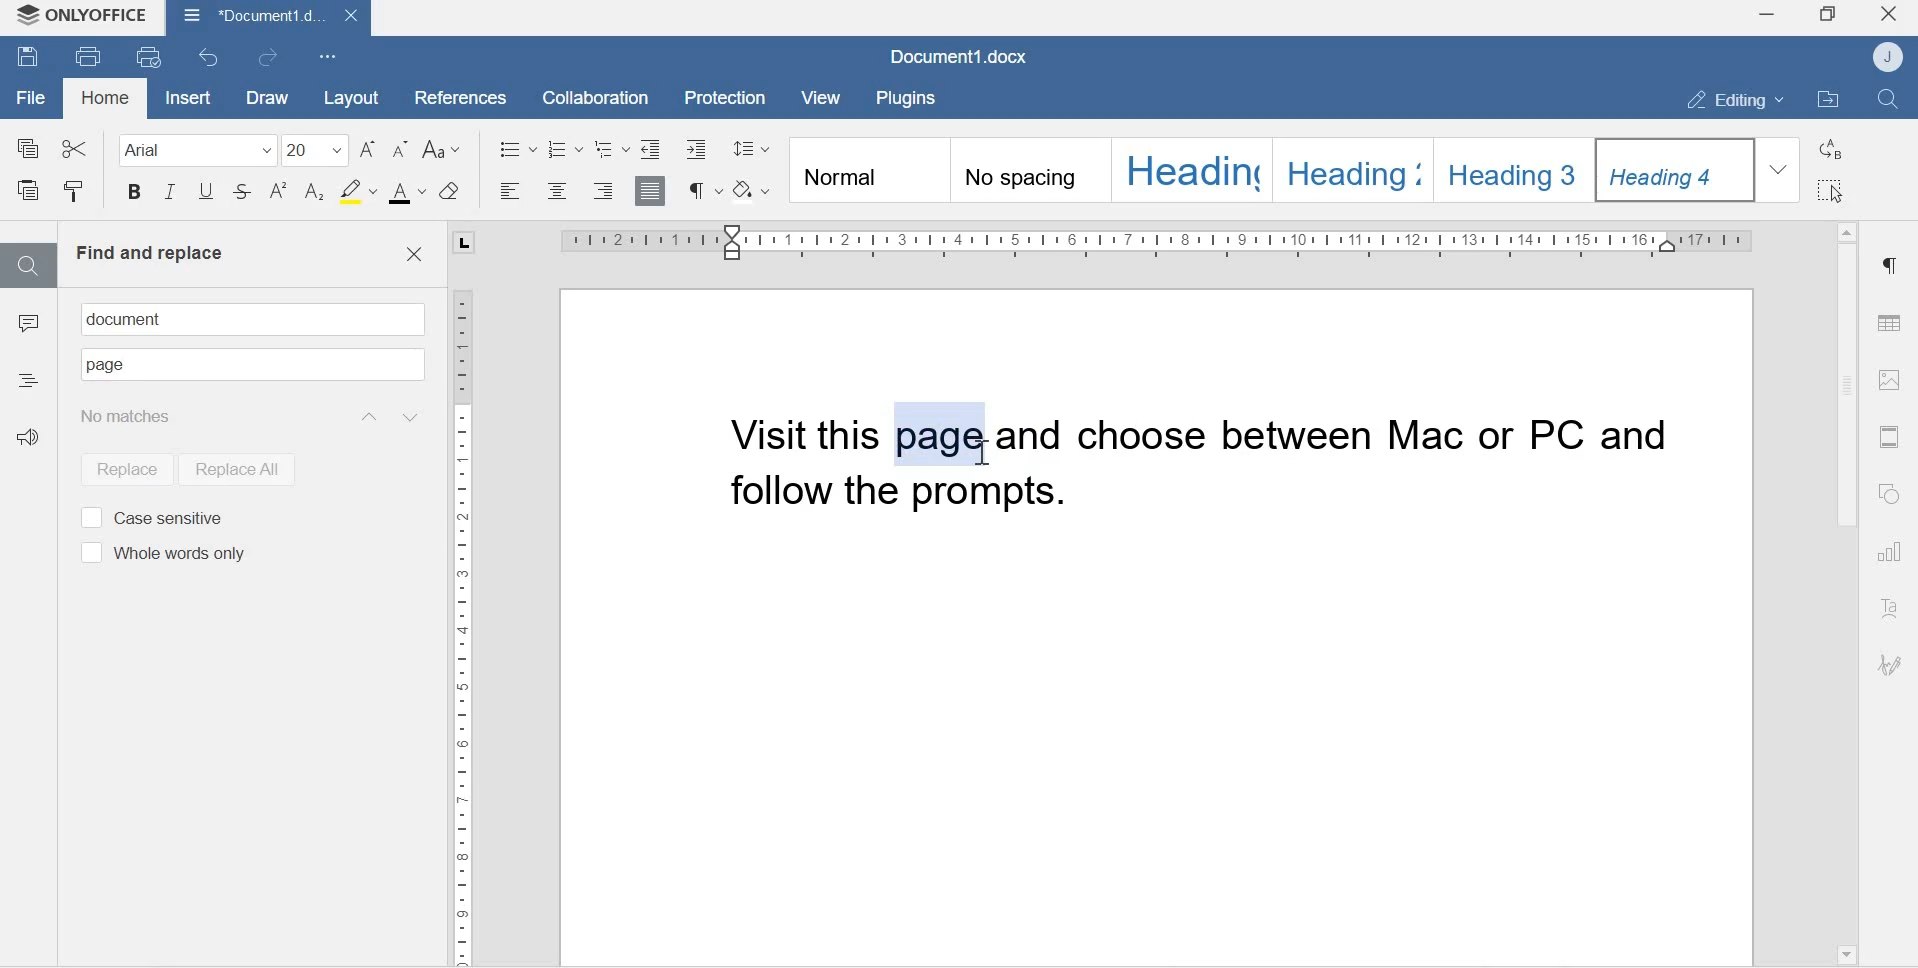 The width and height of the screenshot is (1918, 968). Describe the element at coordinates (212, 57) in the screenshot. I see `Undo` at that location.